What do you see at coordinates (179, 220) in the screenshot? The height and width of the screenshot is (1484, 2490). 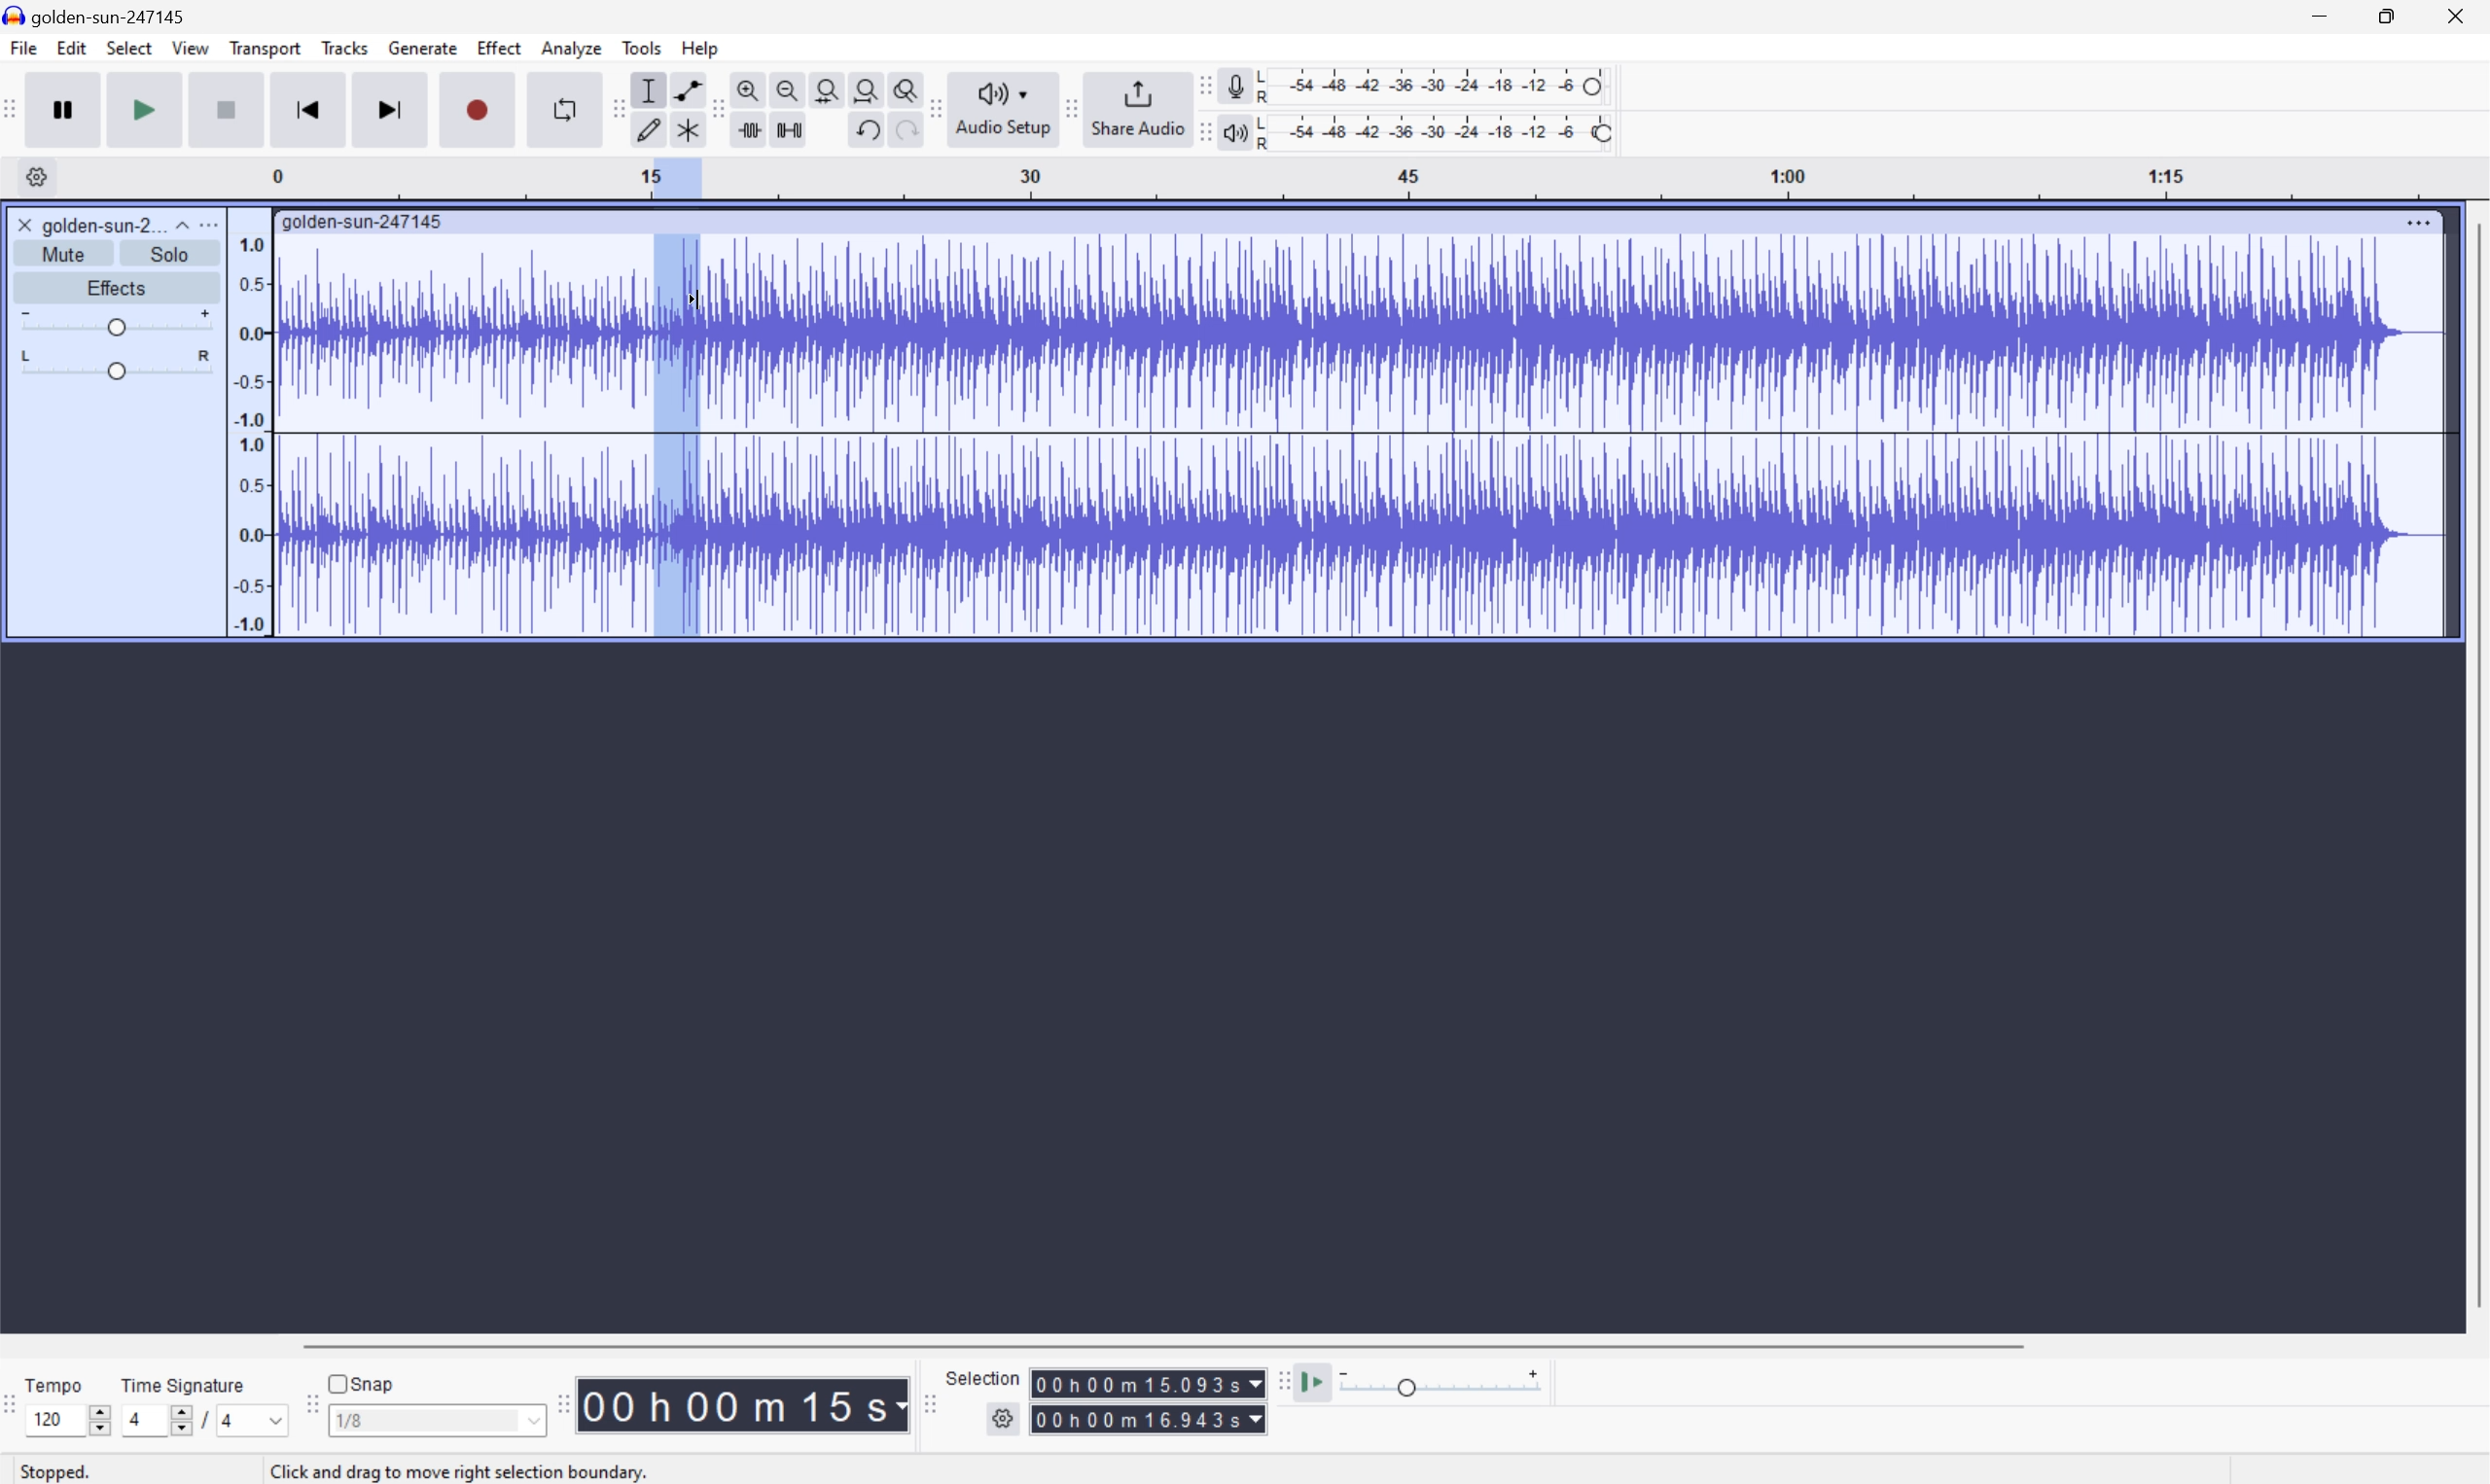 I see `Drop Down` at bounding box center [179, 220].